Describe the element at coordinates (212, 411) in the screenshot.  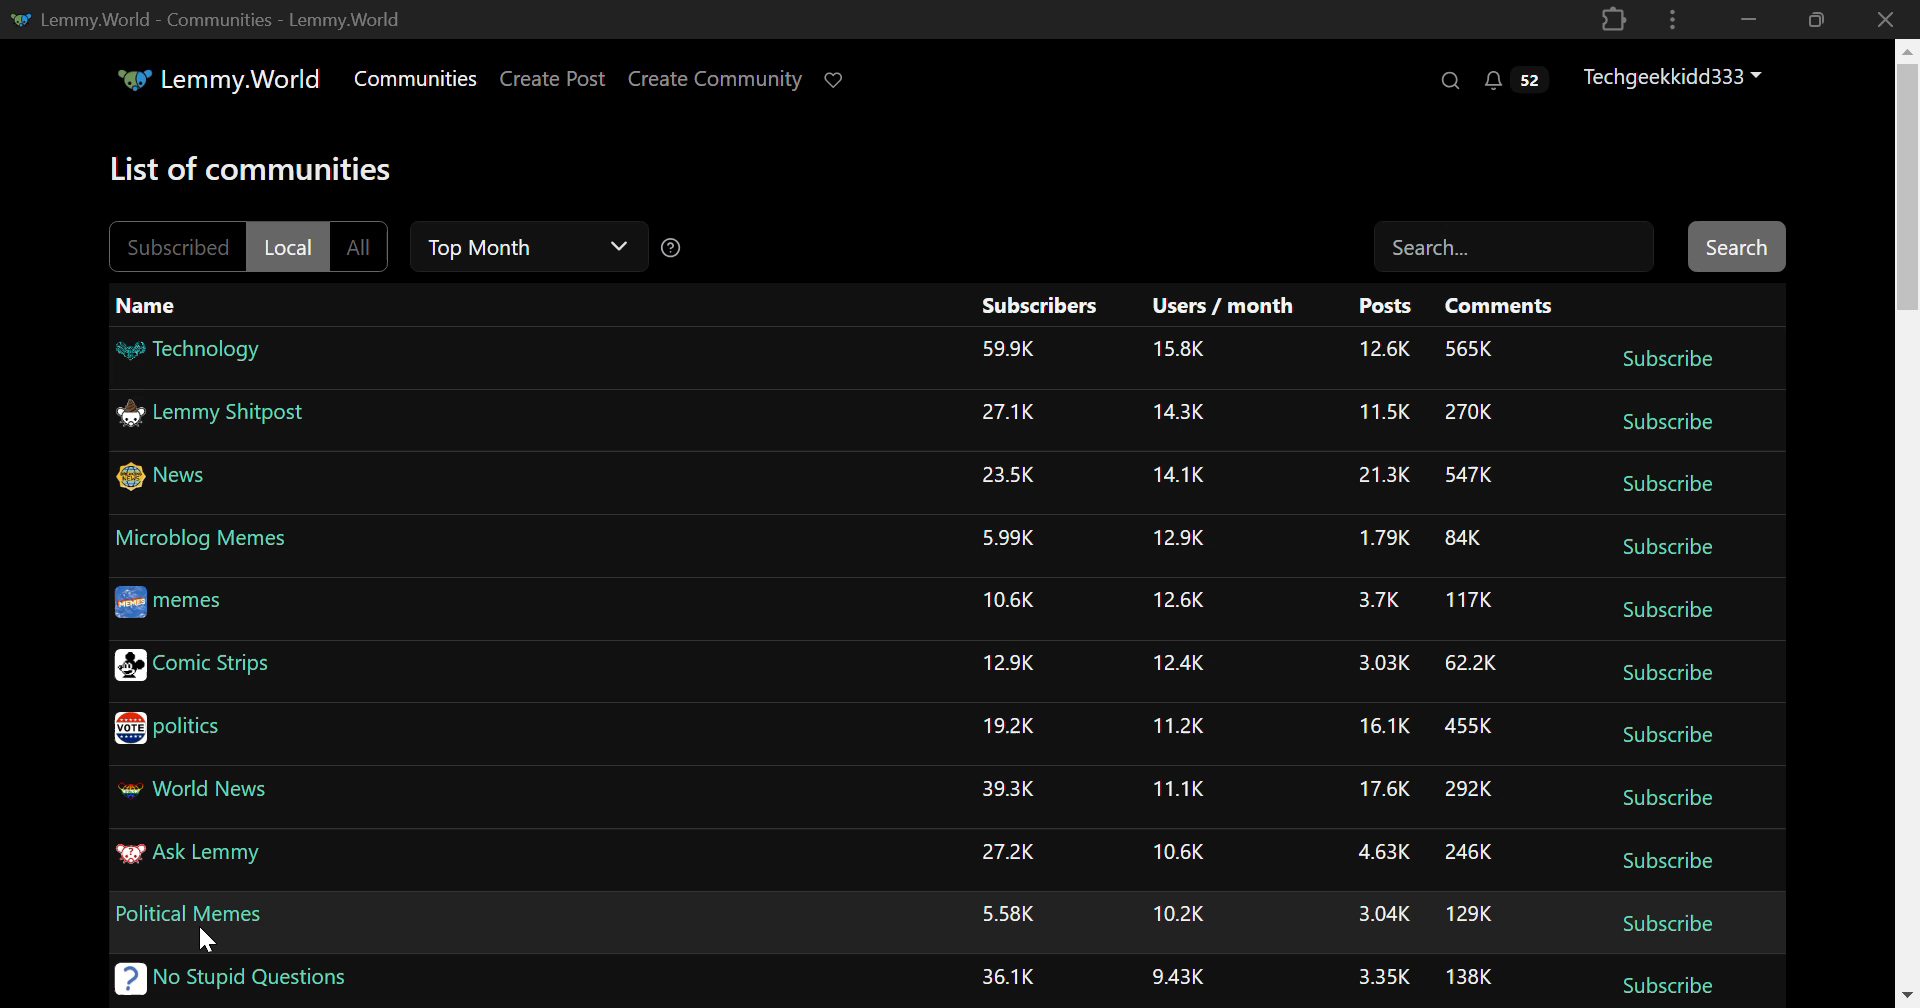
I see `Lemmy Shitpost` at that location.